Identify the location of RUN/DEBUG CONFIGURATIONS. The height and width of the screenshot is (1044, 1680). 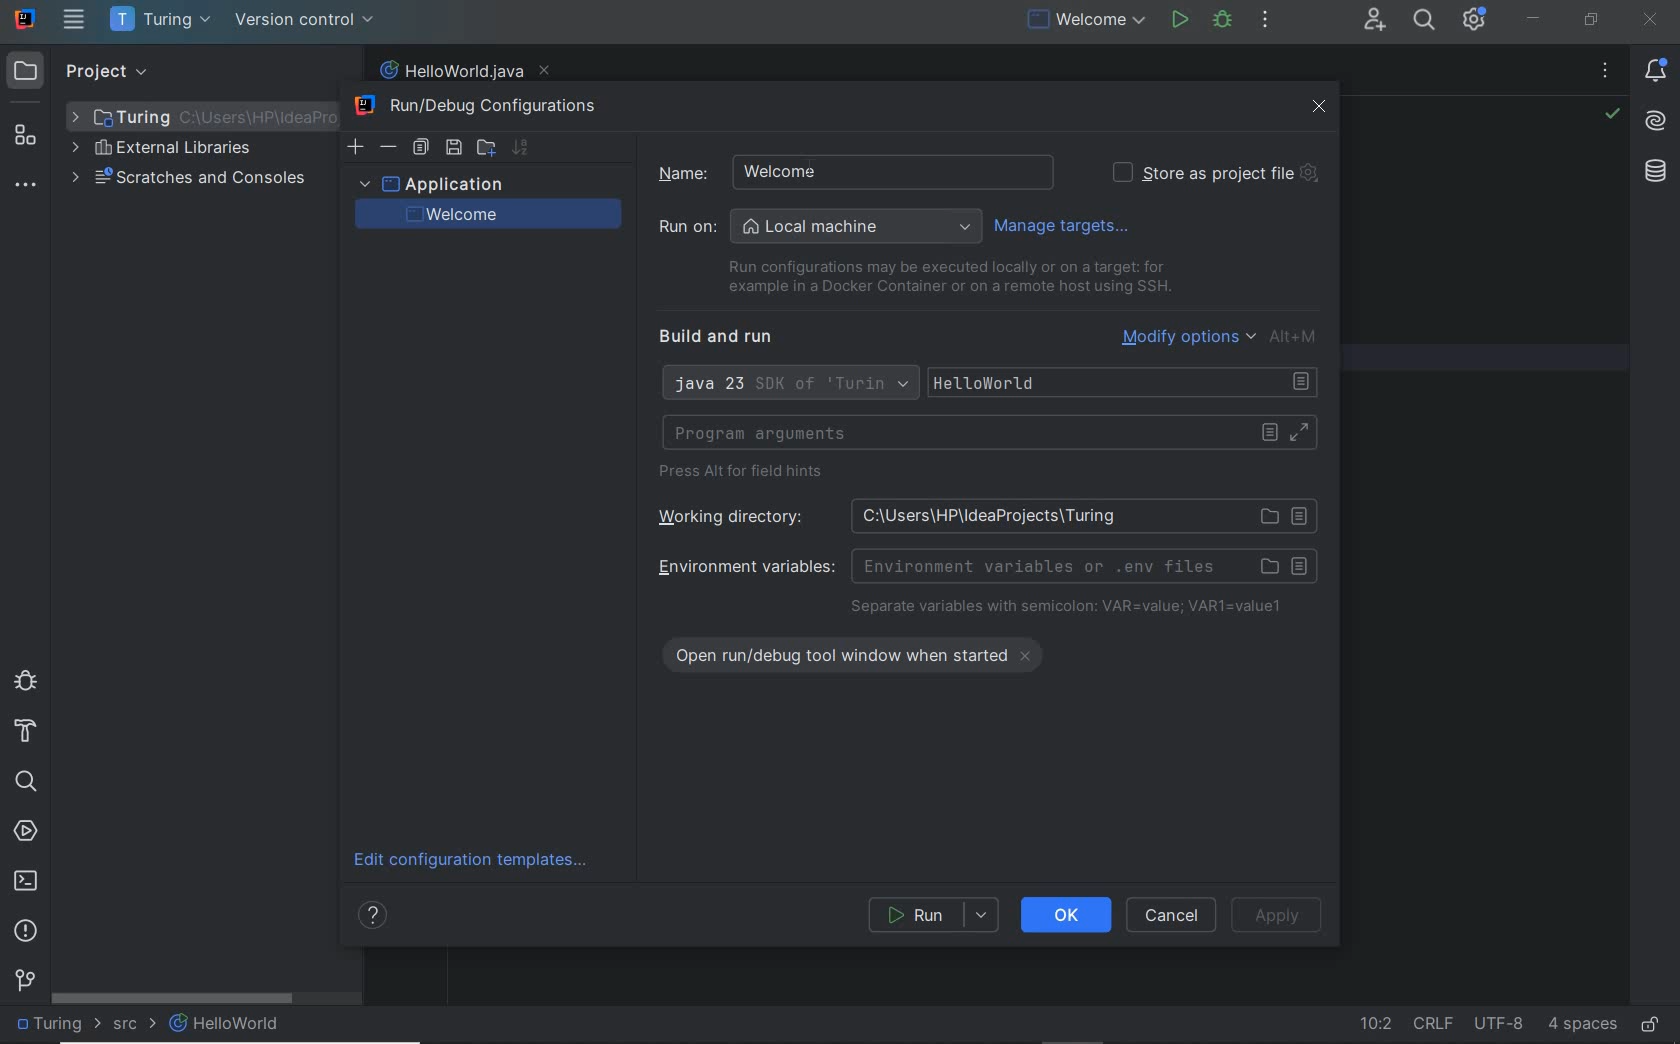
(484, 107).